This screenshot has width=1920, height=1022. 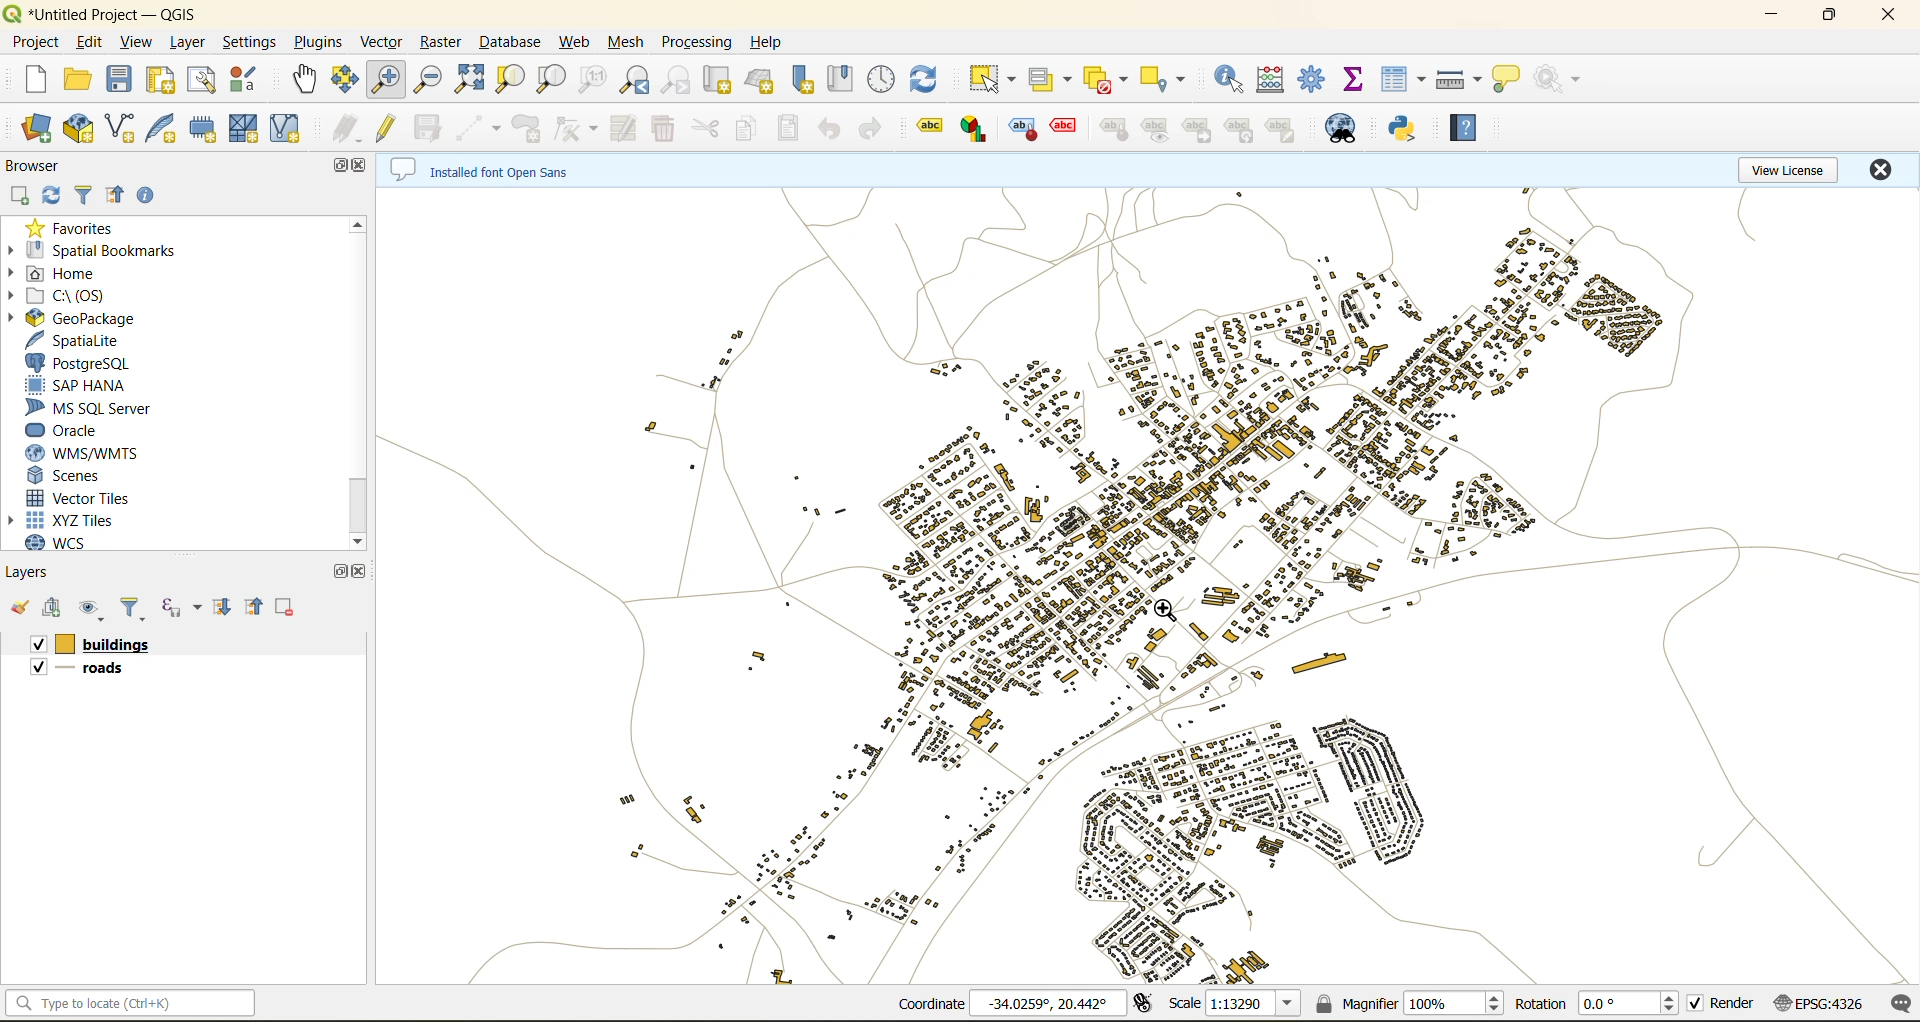 I want to click on zoom out, so click(x=425, y=81).